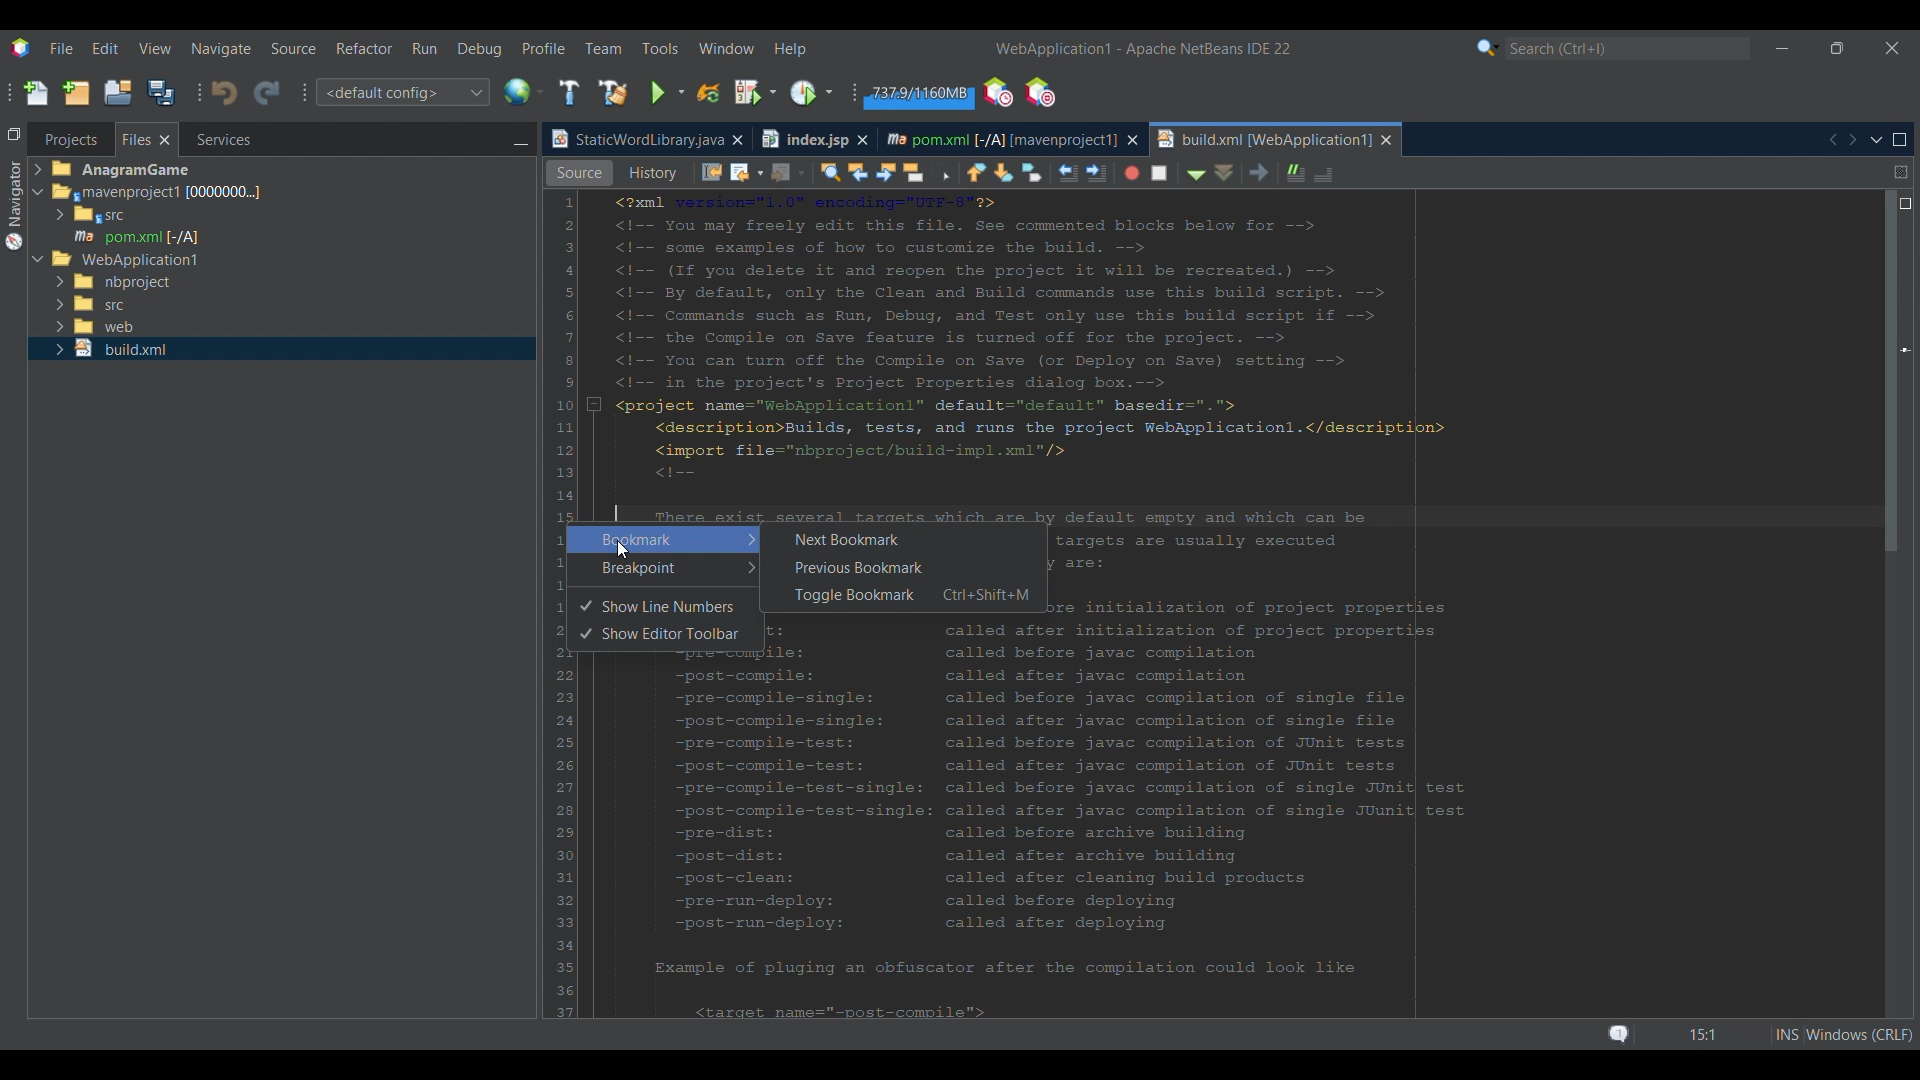 Image resolution: width=1920 pixels, height=1080 pixels. What do you see at coordinates (1782, 49) in the screenshot?
I see `Minimize` at bounding box center [1782, 49].